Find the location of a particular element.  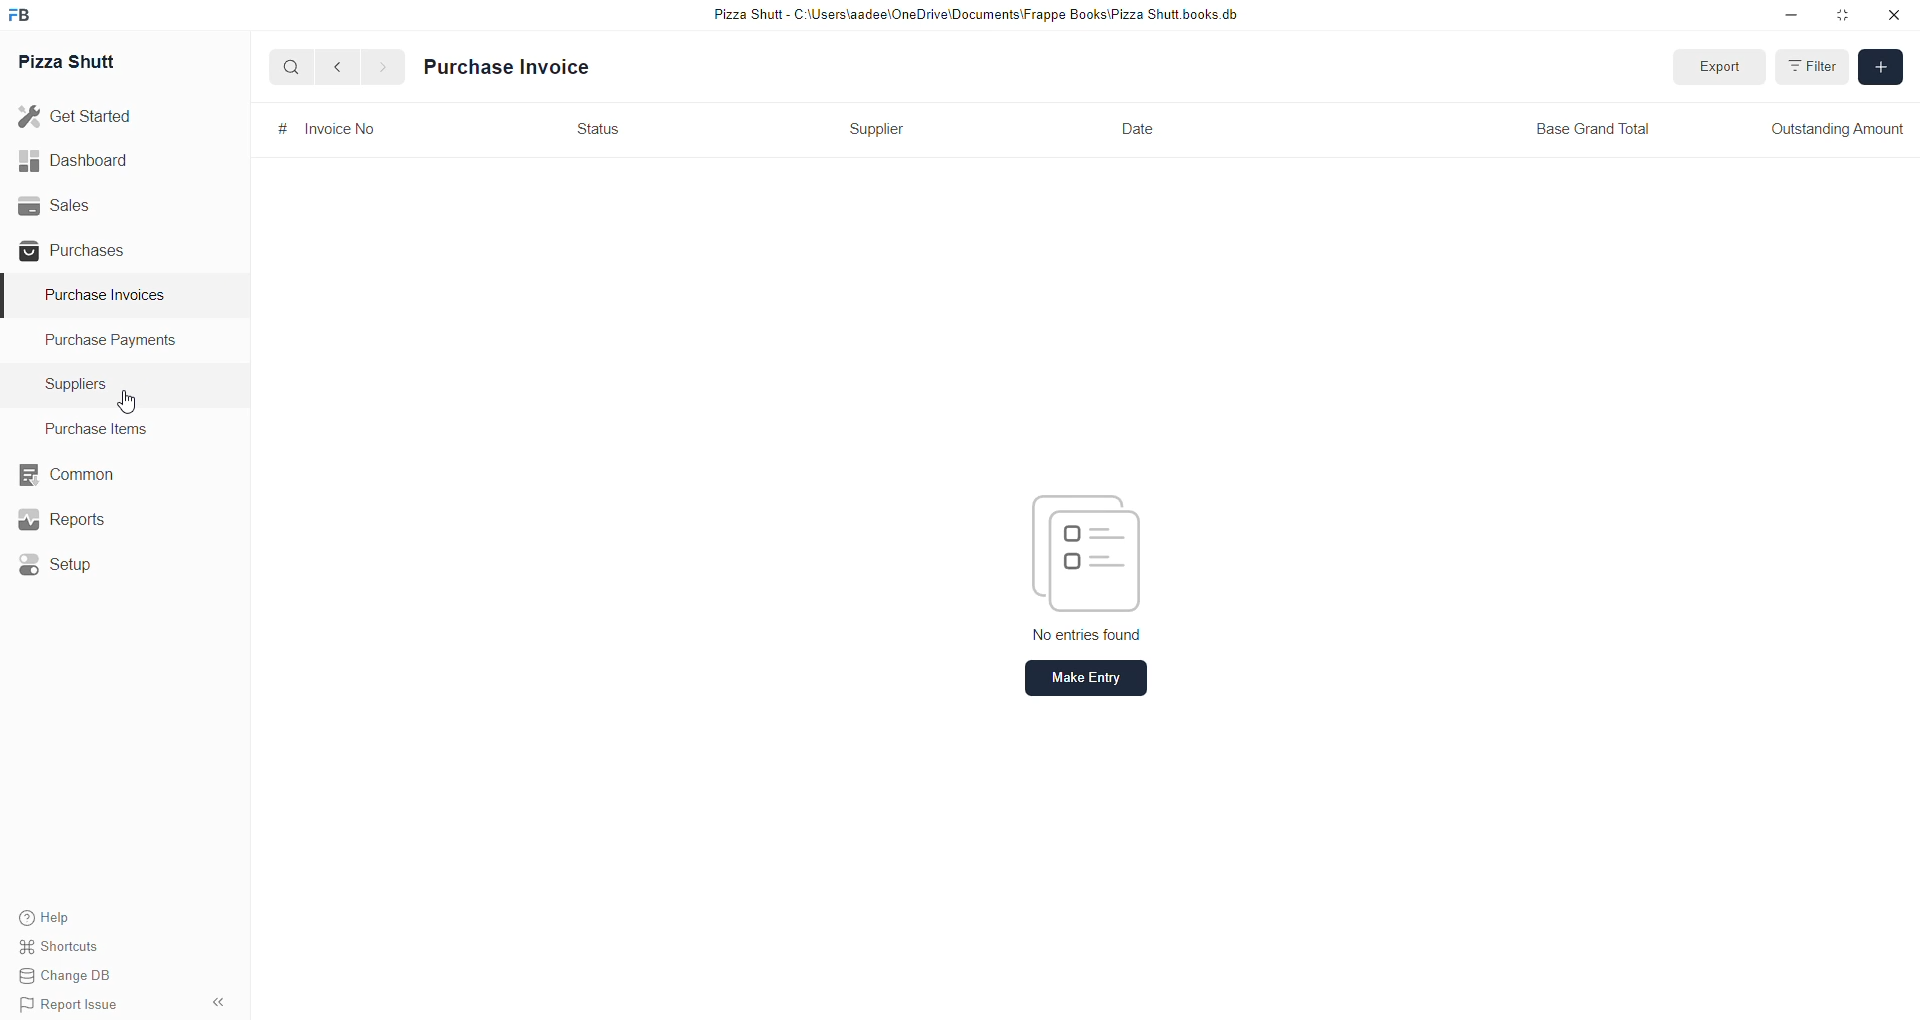

 Help is located at coordinates (73, 918).